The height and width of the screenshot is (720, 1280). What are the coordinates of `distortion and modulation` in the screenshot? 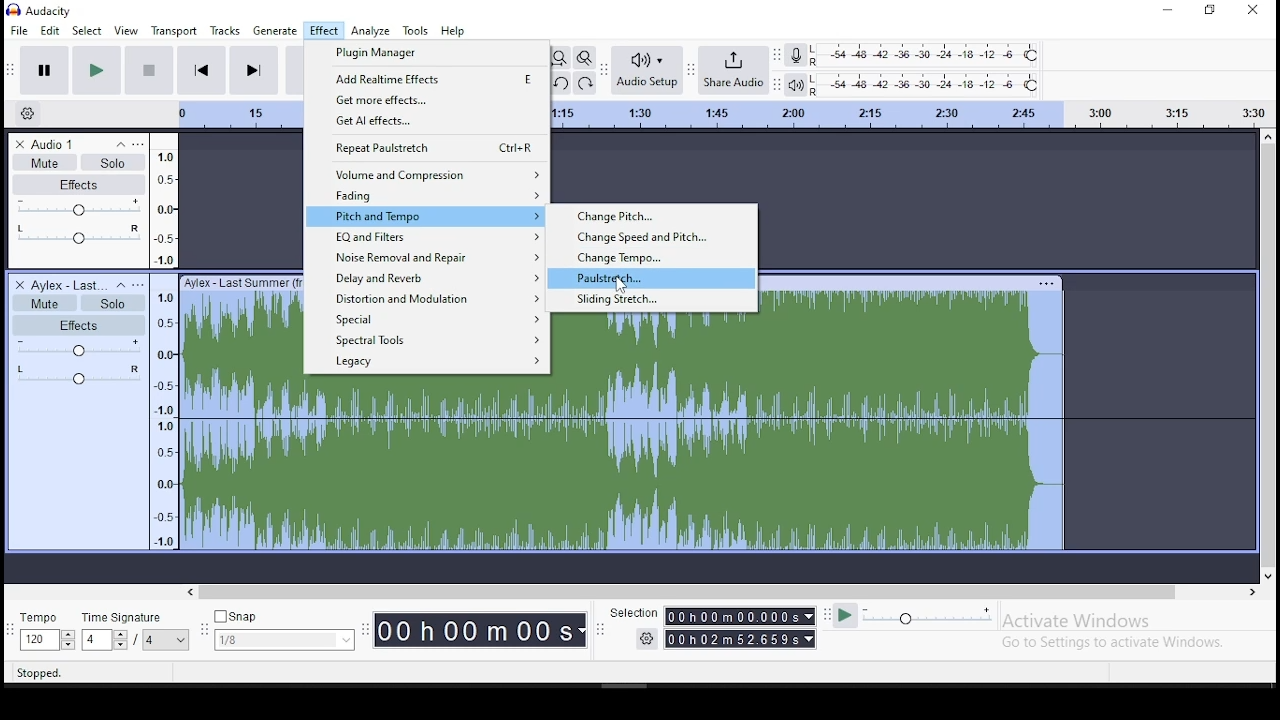 It's located at (427, 300).